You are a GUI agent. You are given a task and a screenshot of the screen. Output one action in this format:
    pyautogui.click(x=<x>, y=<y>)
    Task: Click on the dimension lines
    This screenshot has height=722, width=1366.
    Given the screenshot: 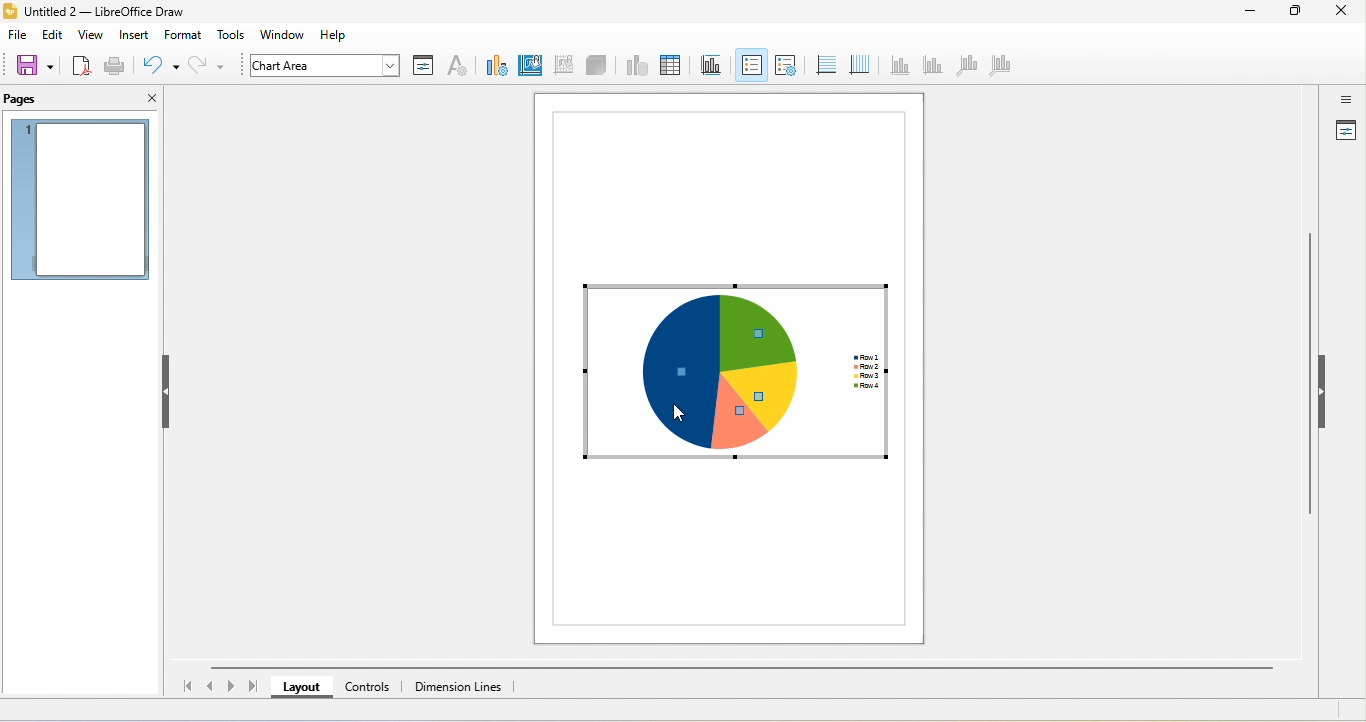 What is the action you would take?
    pyautogui.click(x=462, y=687)
    